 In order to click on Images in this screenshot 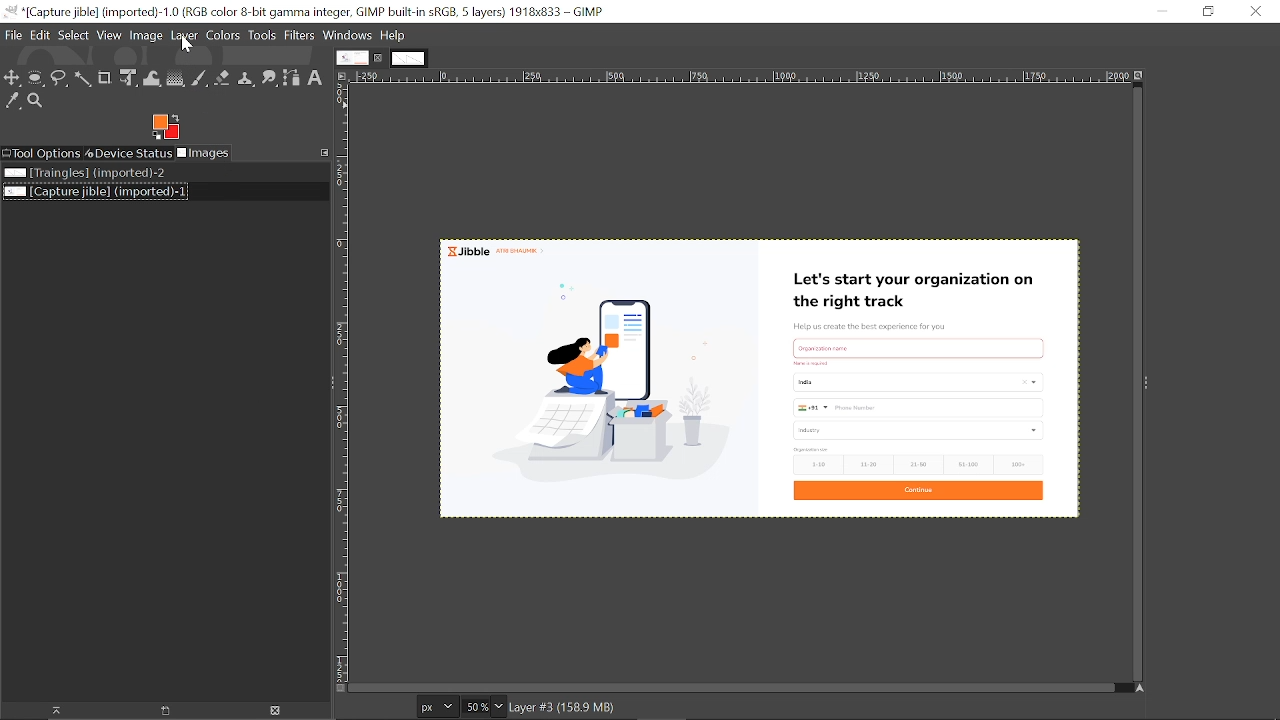, I will do `click(208, 154)`.